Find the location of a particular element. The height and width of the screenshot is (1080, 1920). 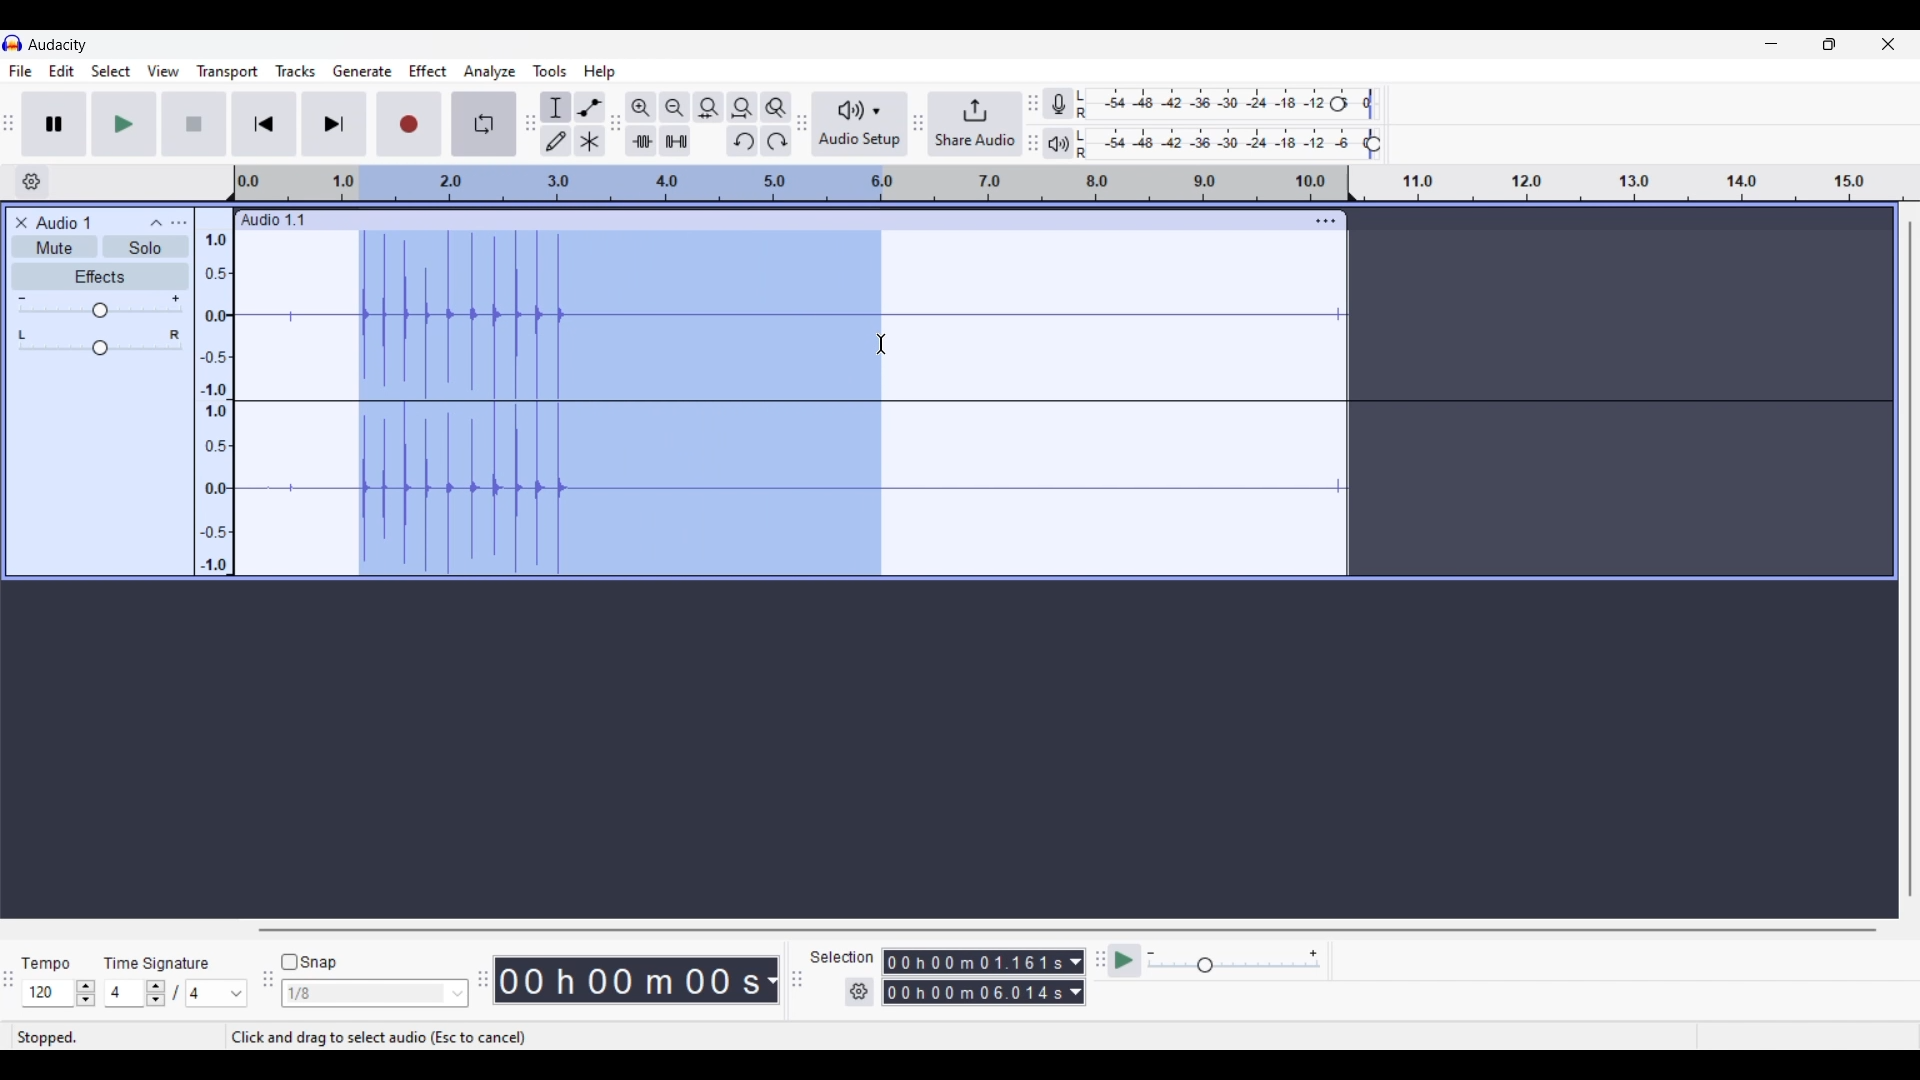

Audio setup is located at coordinates (861, 124).